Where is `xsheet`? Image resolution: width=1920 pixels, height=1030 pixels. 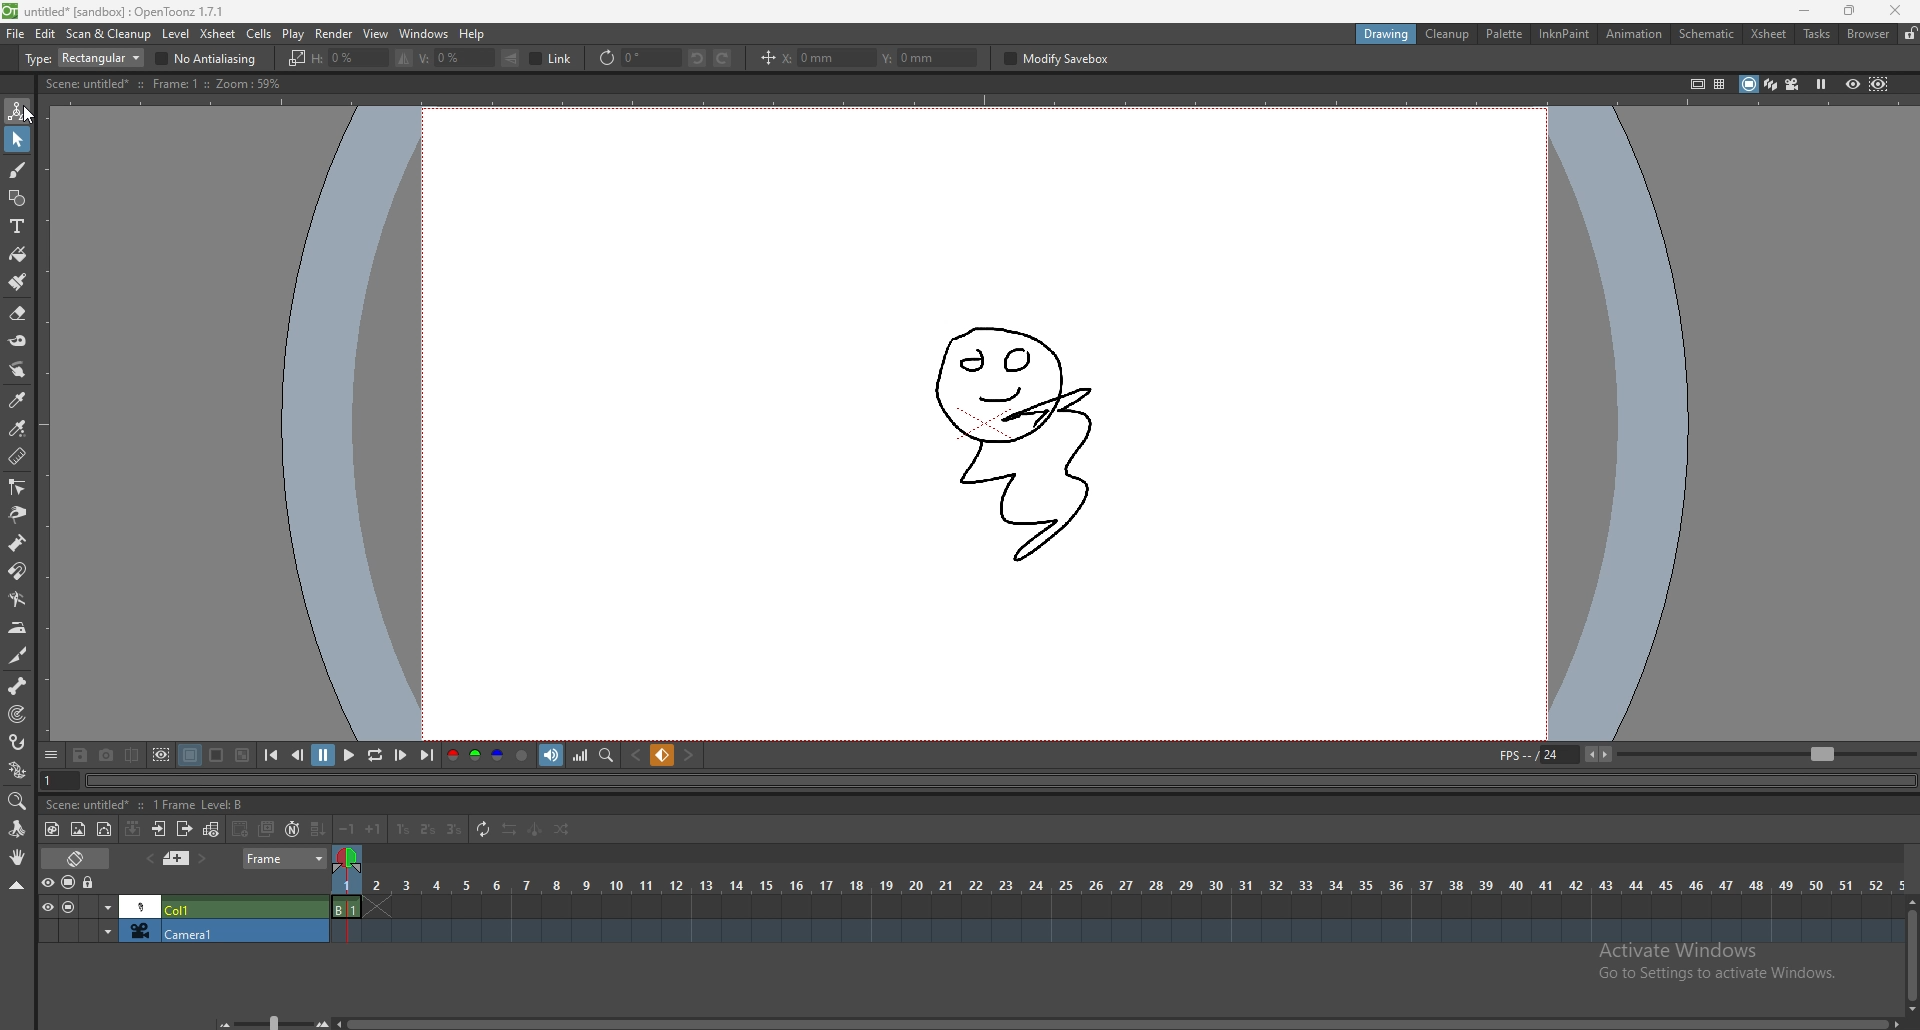 xsheet is located at coordinates (1770, 34).